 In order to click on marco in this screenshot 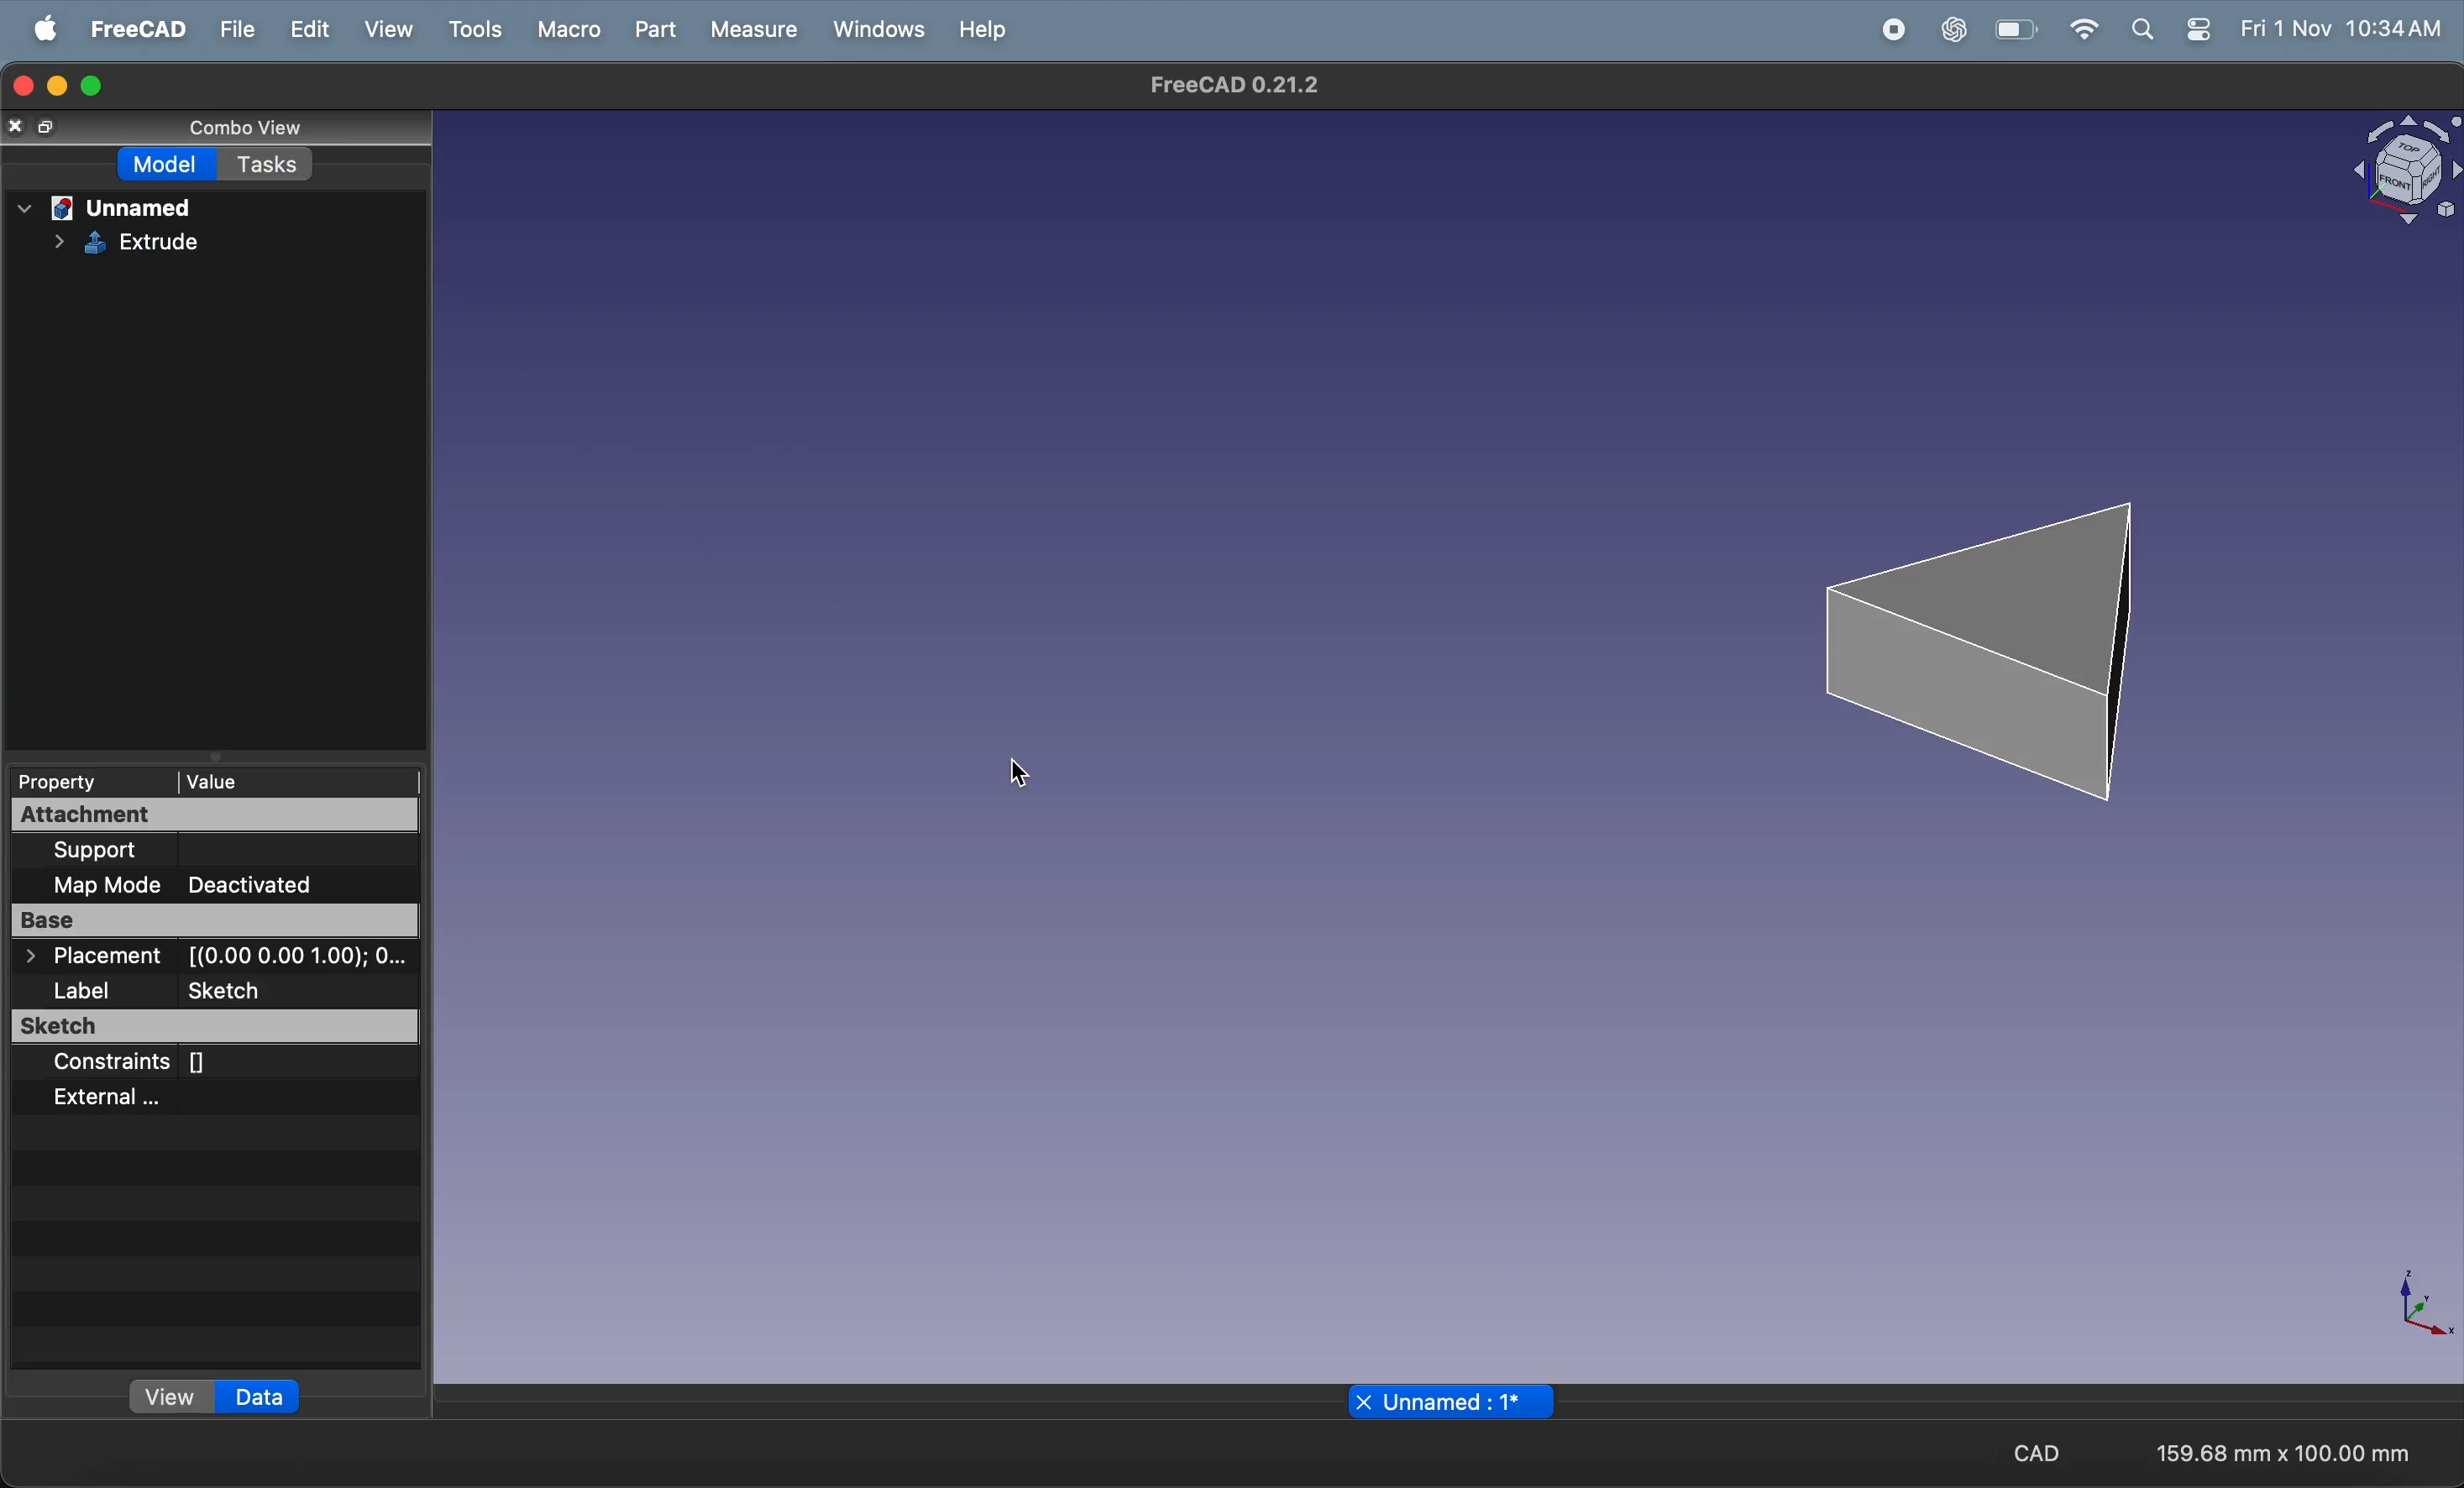, I will do `click(573, 31)`.